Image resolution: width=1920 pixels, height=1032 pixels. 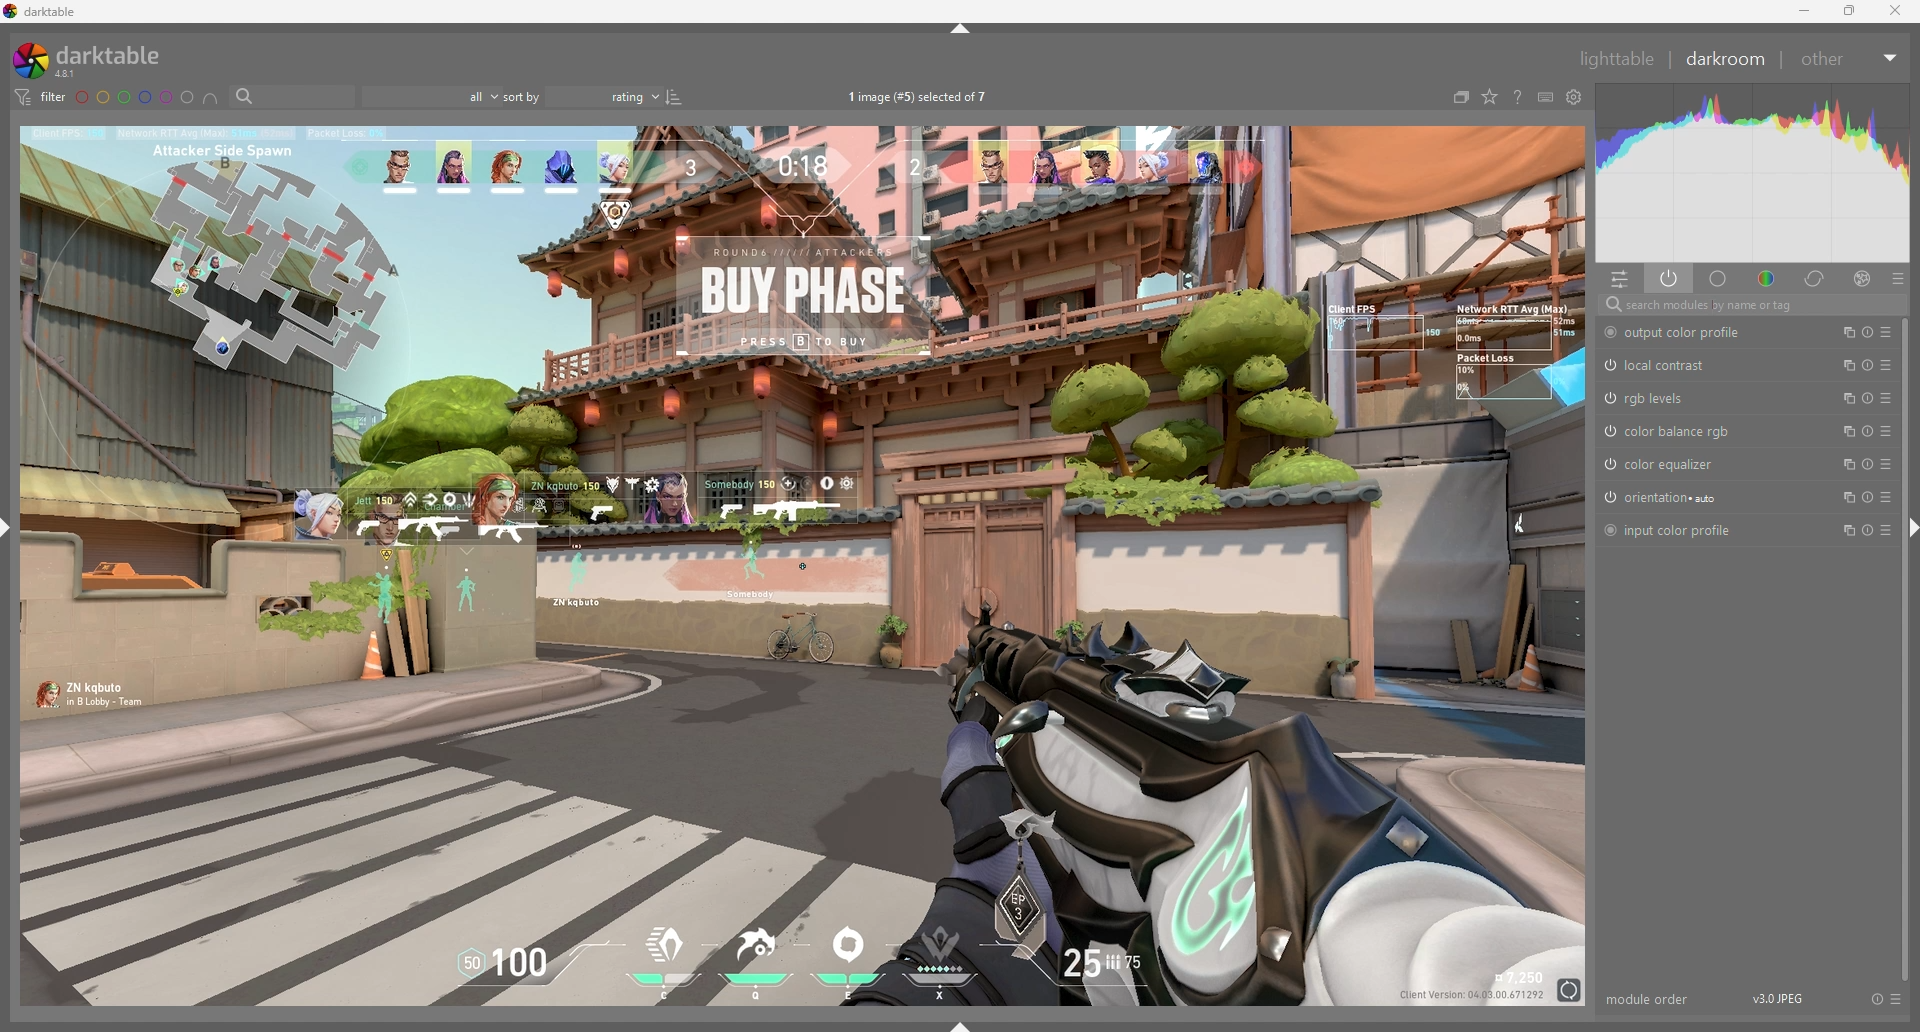 I want to click on correct, so click(x=1816, y=278).